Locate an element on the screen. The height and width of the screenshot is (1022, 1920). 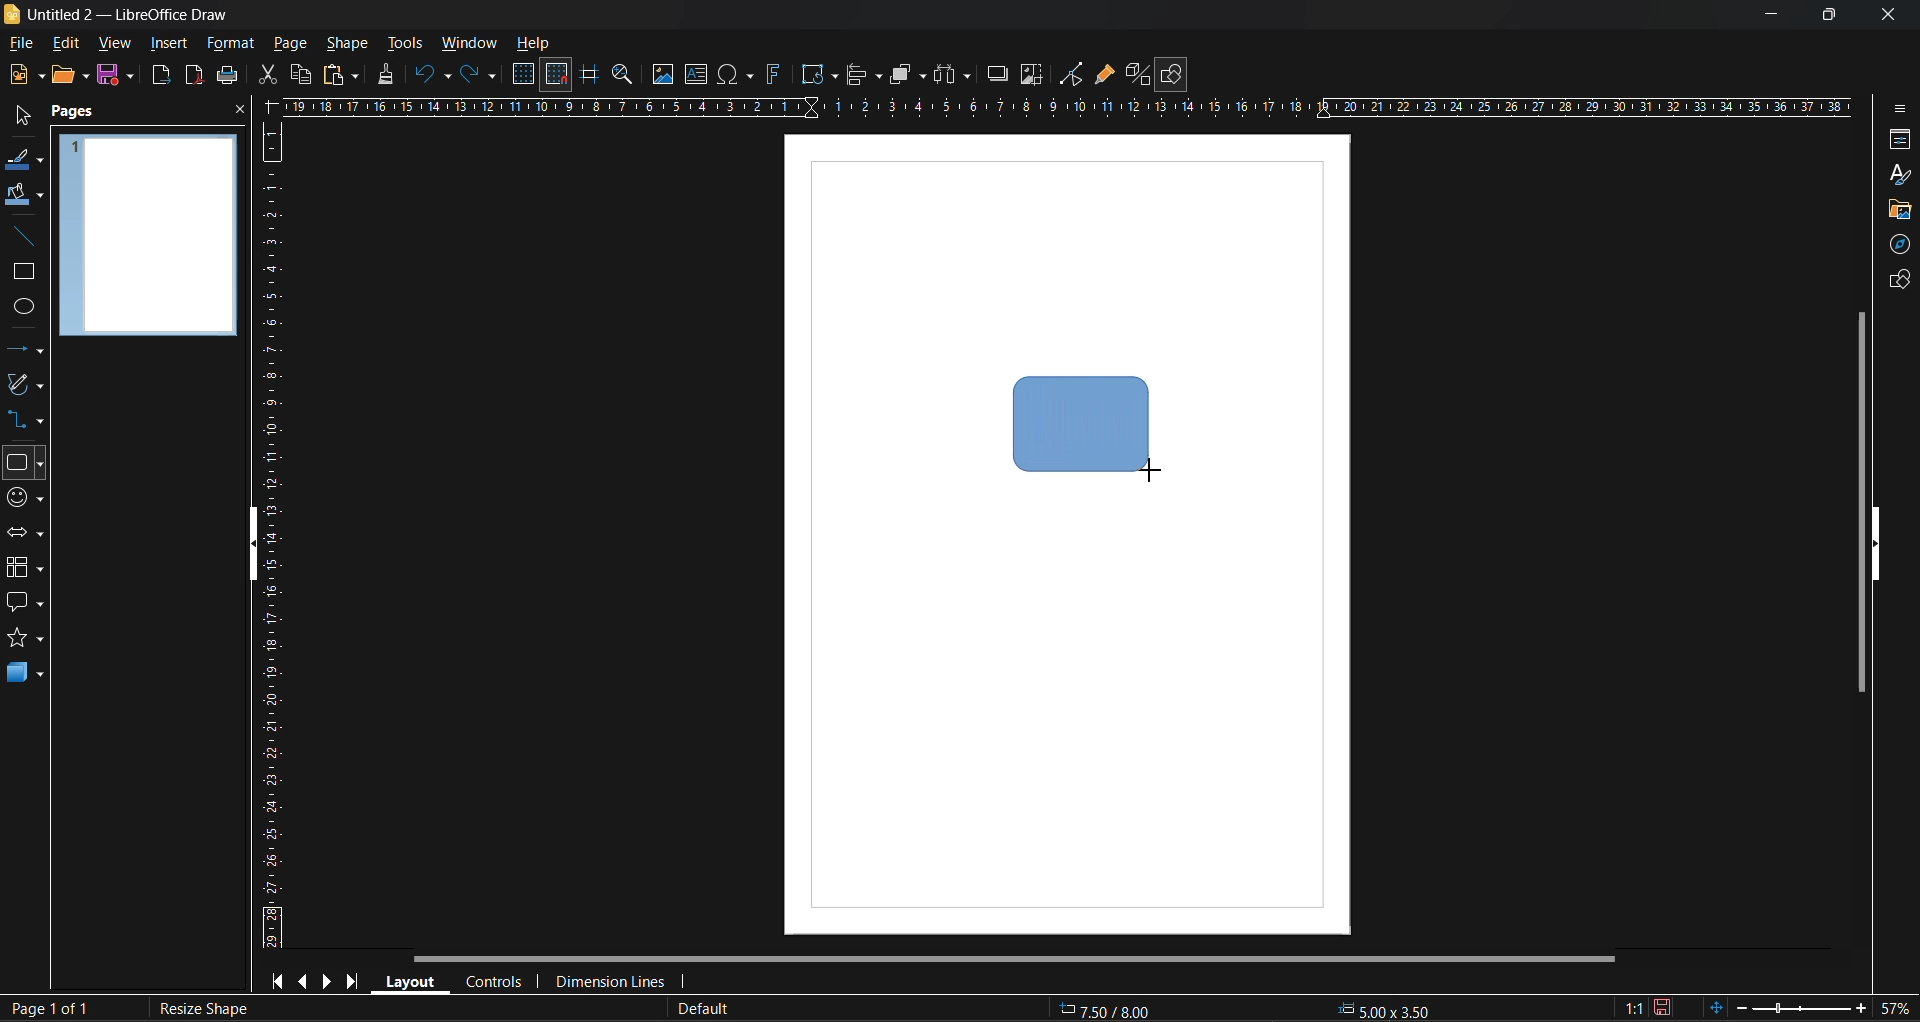
page is located at coordinates (291, 42).